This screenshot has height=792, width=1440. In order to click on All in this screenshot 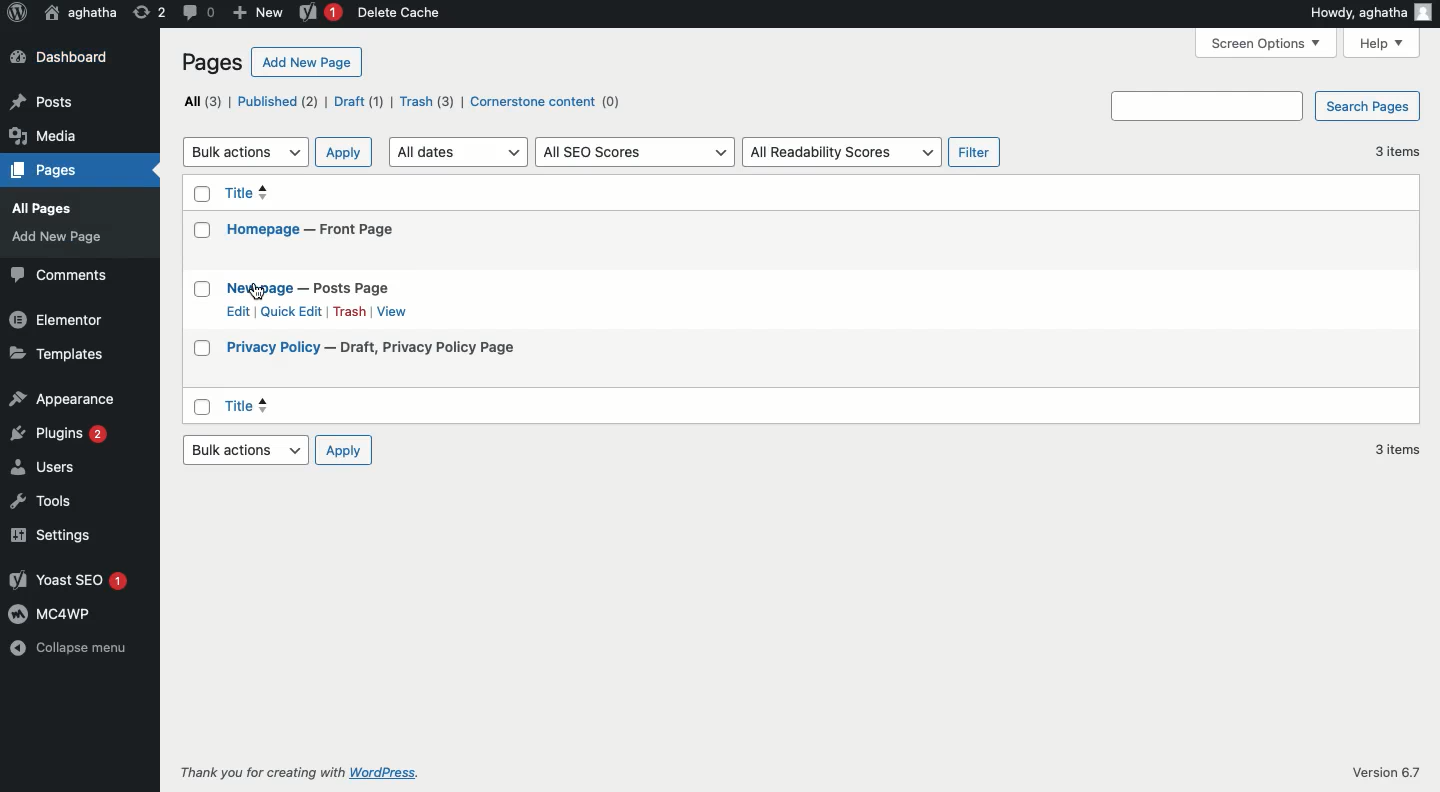, I will do `click(198, 102)`.